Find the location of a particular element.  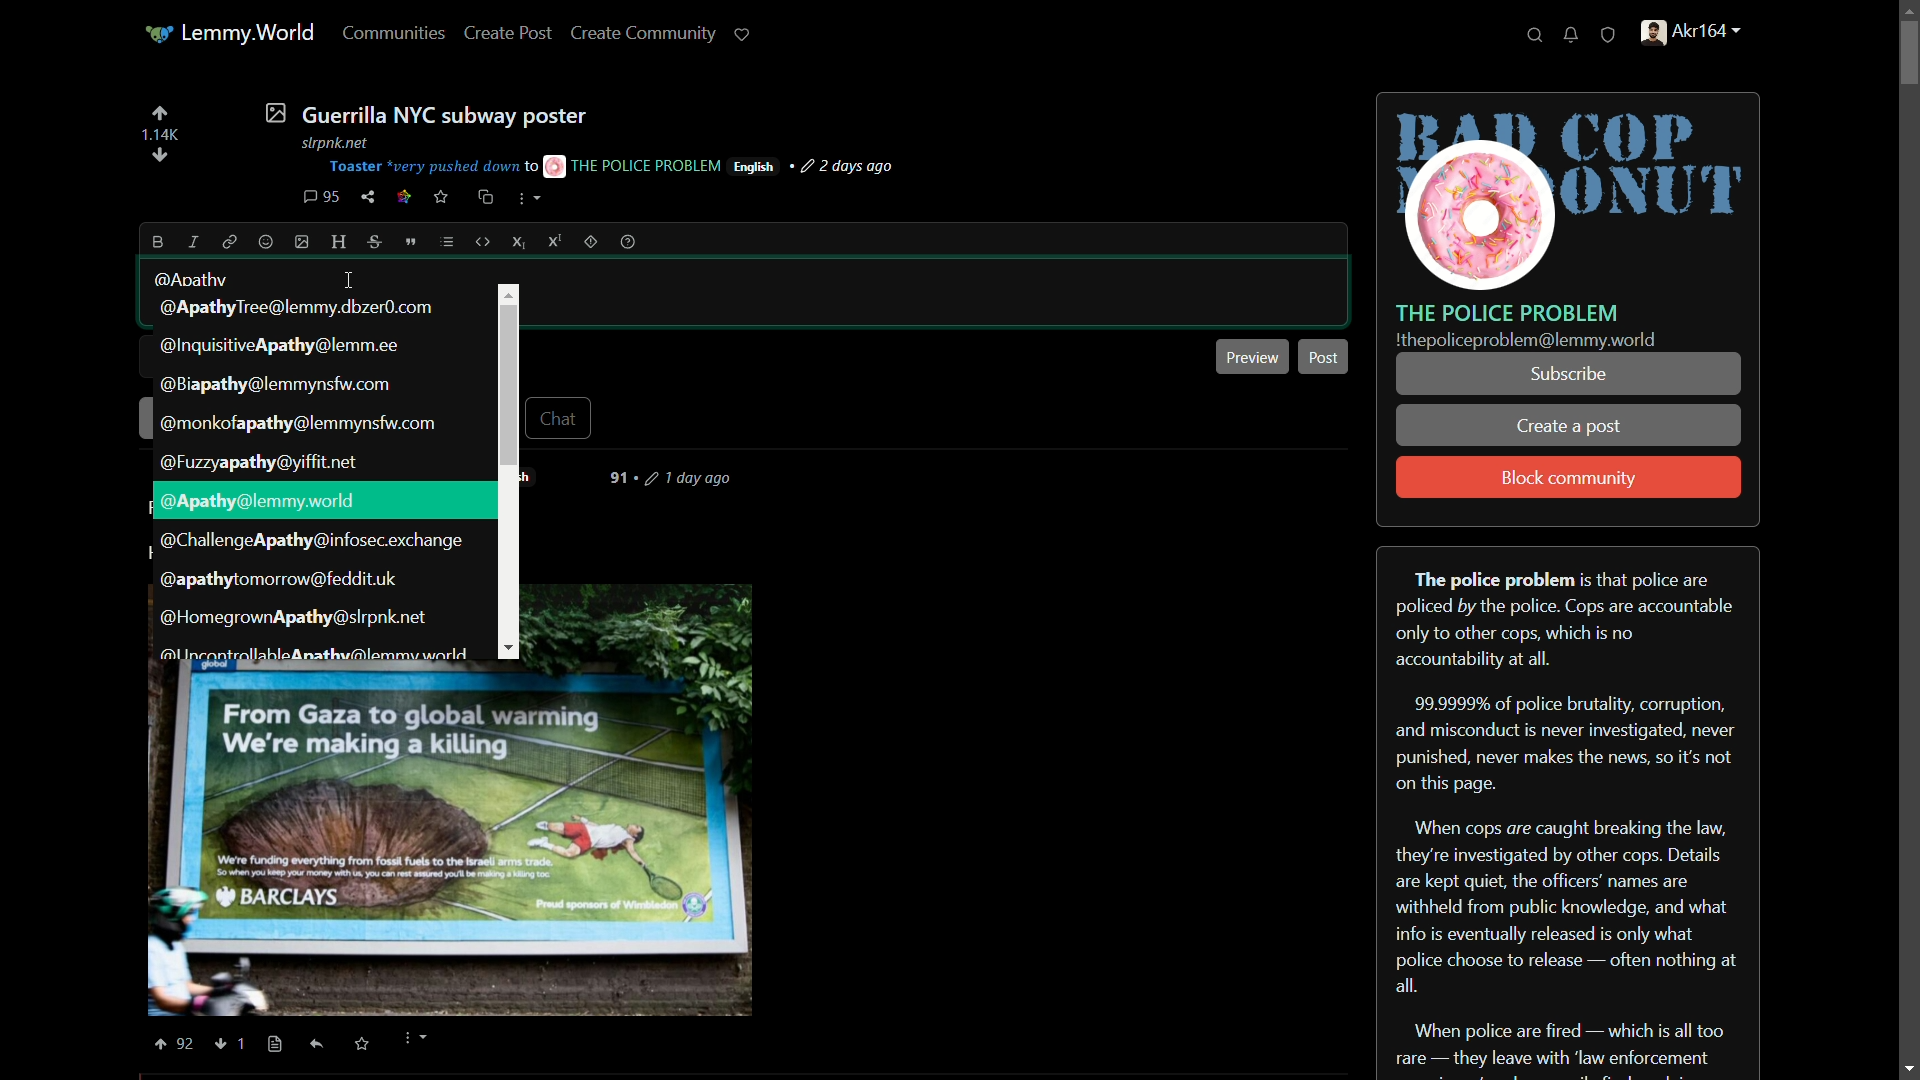

comment is located at coordinates (321, 197).